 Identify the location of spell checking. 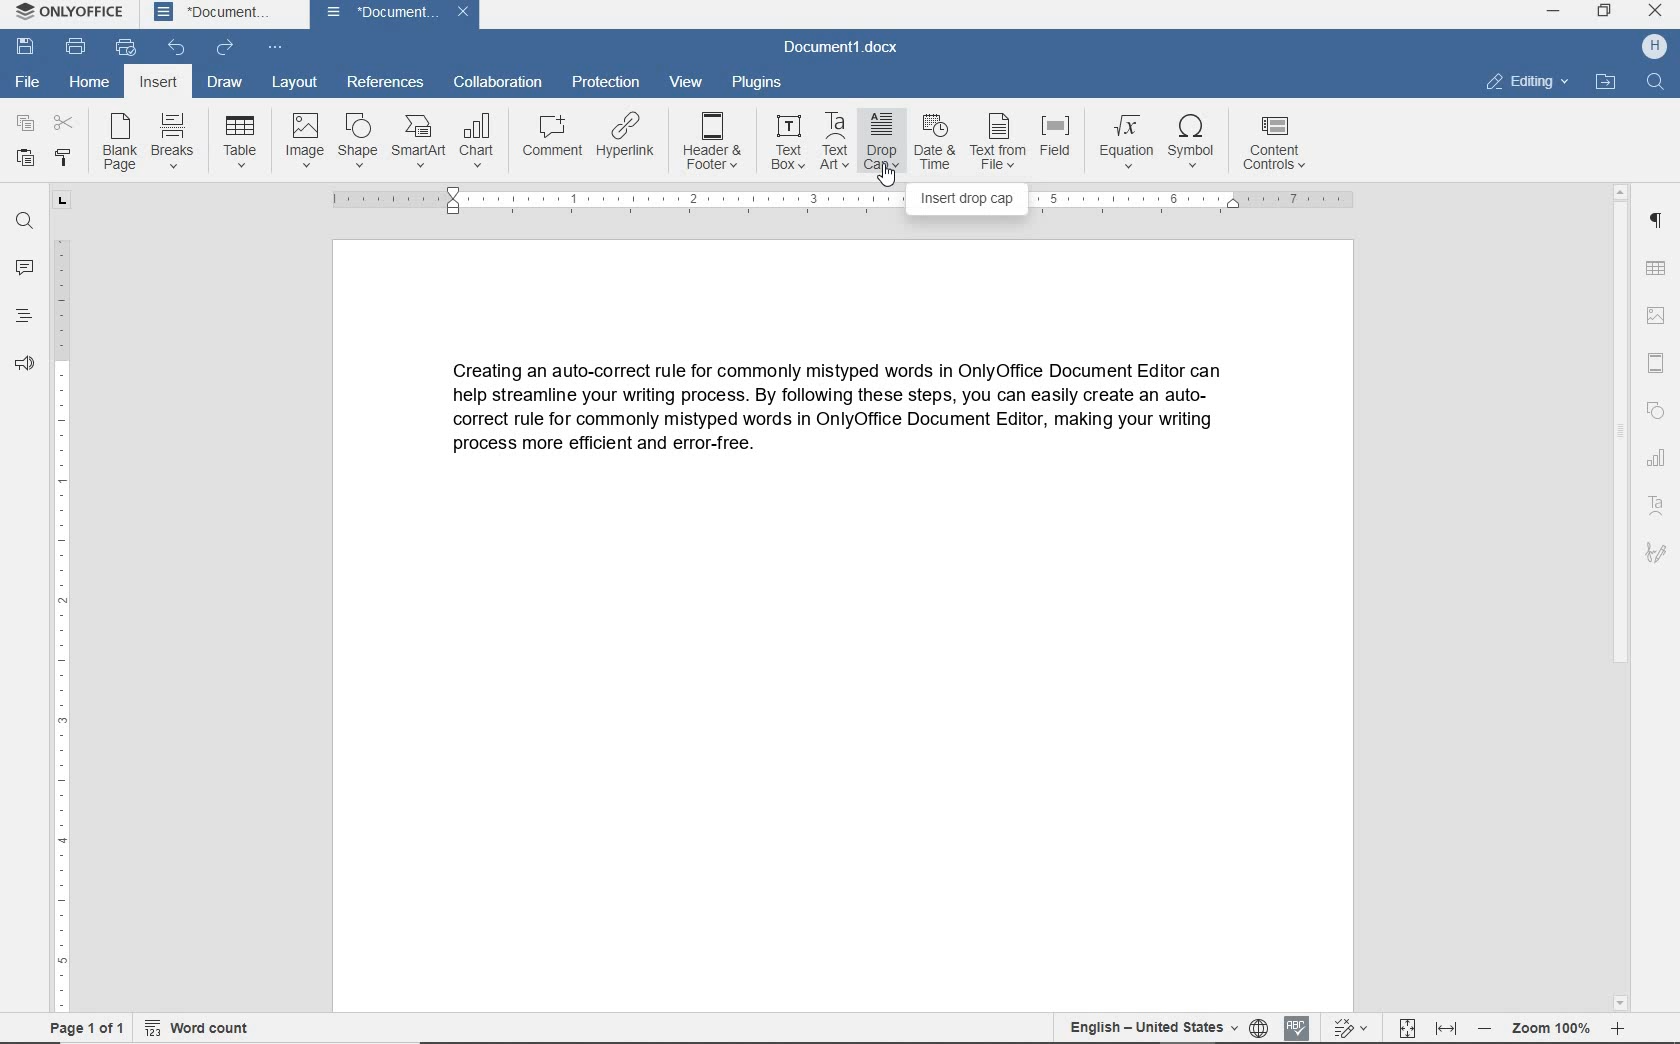
(1293, 1027).